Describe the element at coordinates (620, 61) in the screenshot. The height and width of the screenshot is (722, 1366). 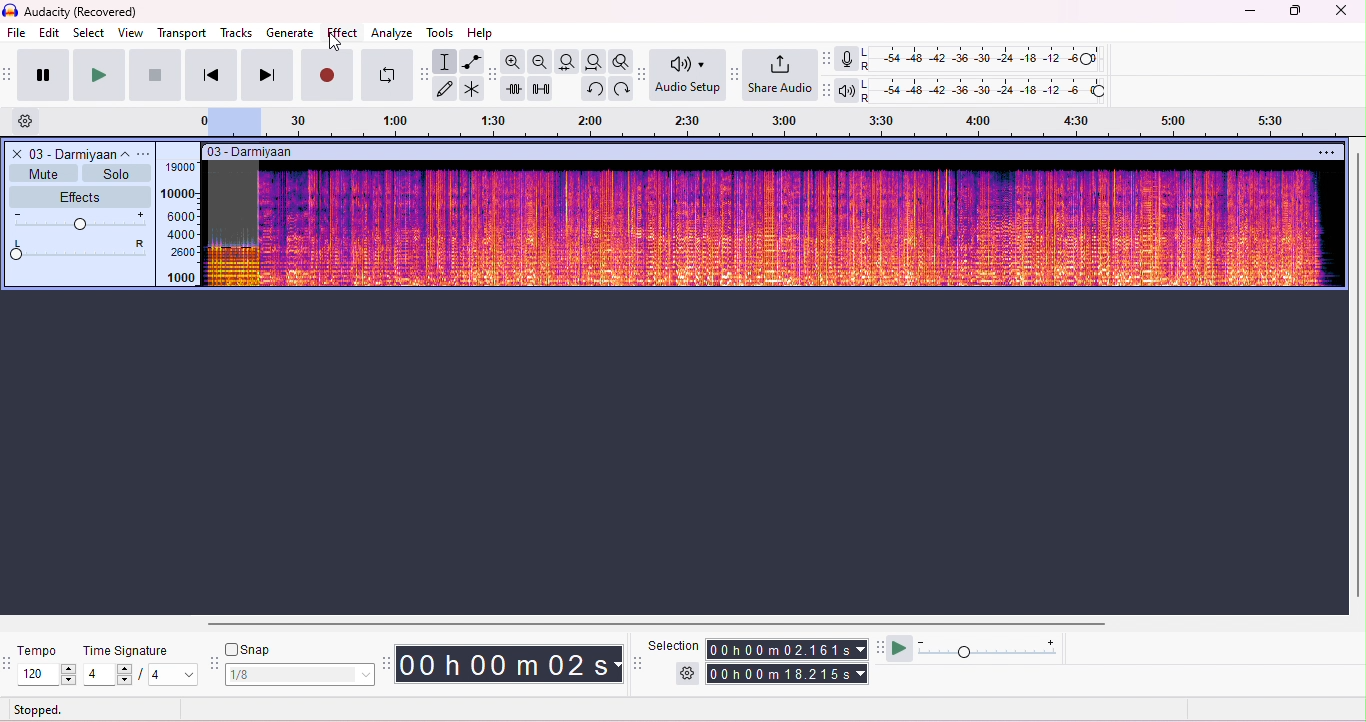
I see `toggle zoom` at that location.